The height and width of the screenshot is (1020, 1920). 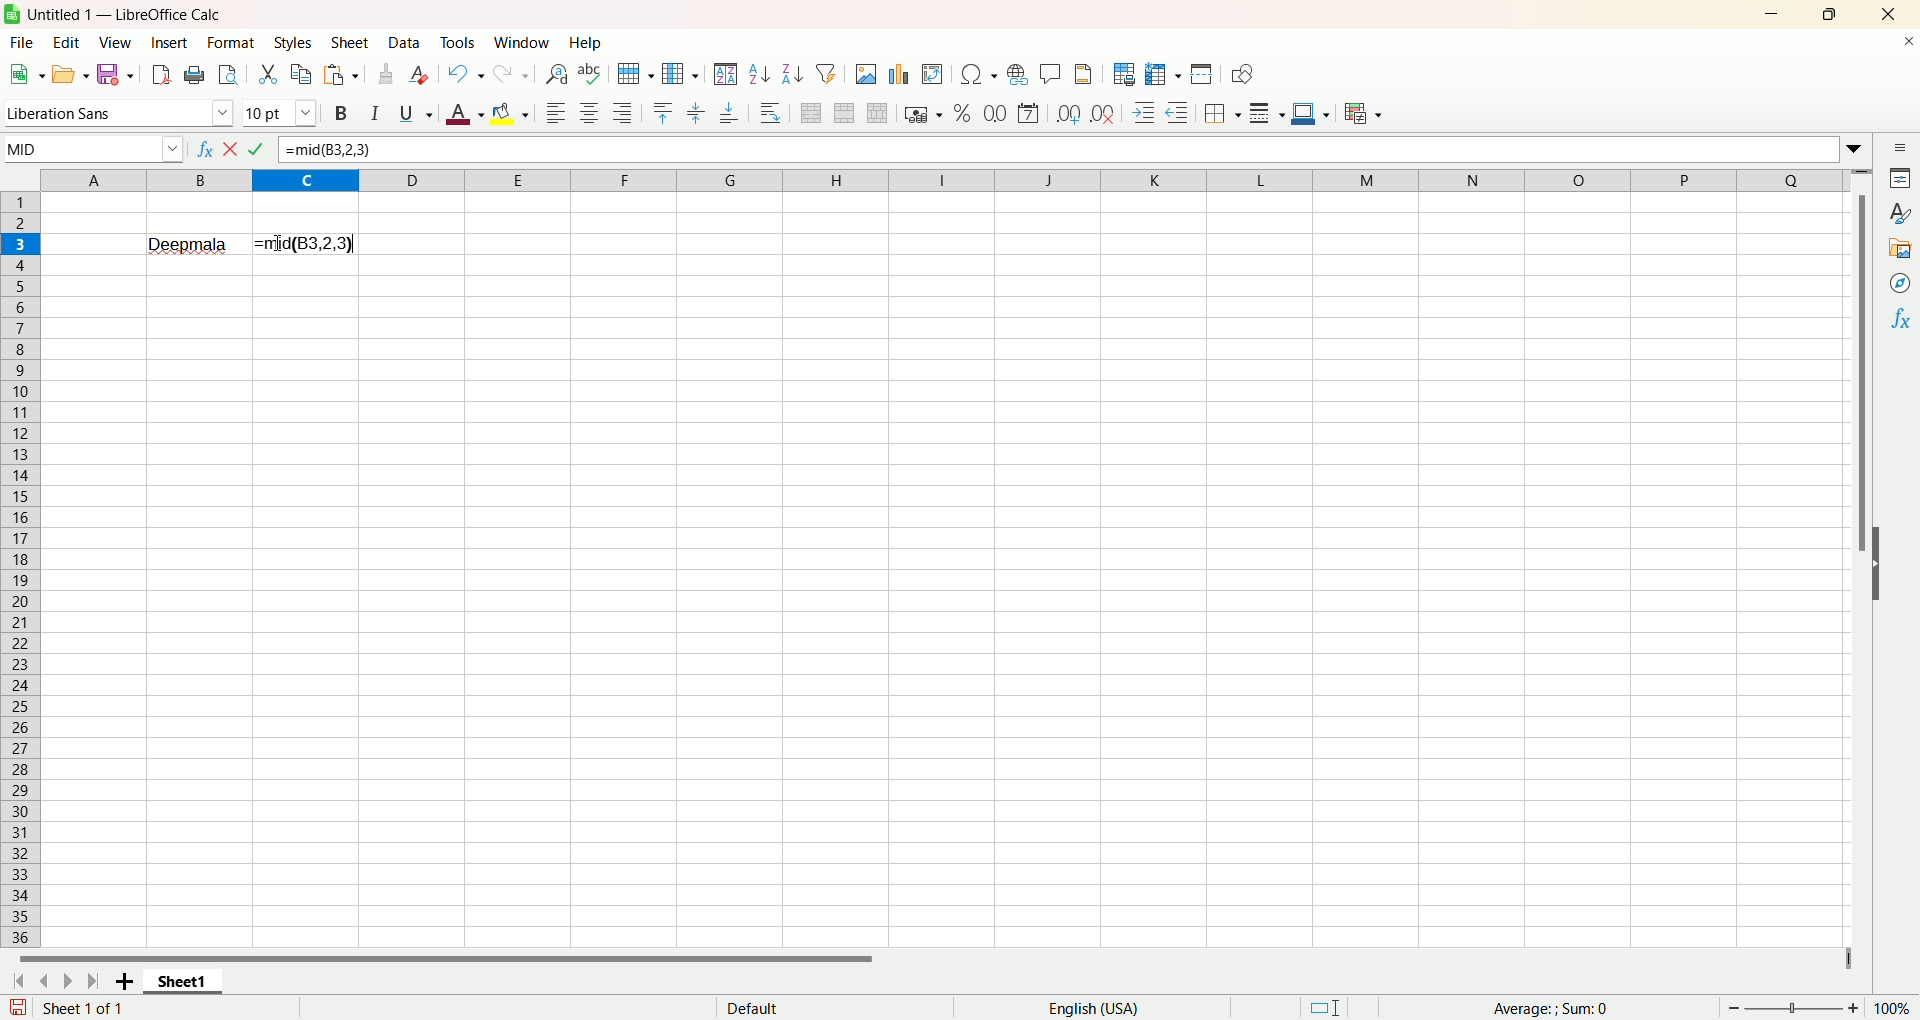 I want to click on center vertically, so click(x=695, y=114).